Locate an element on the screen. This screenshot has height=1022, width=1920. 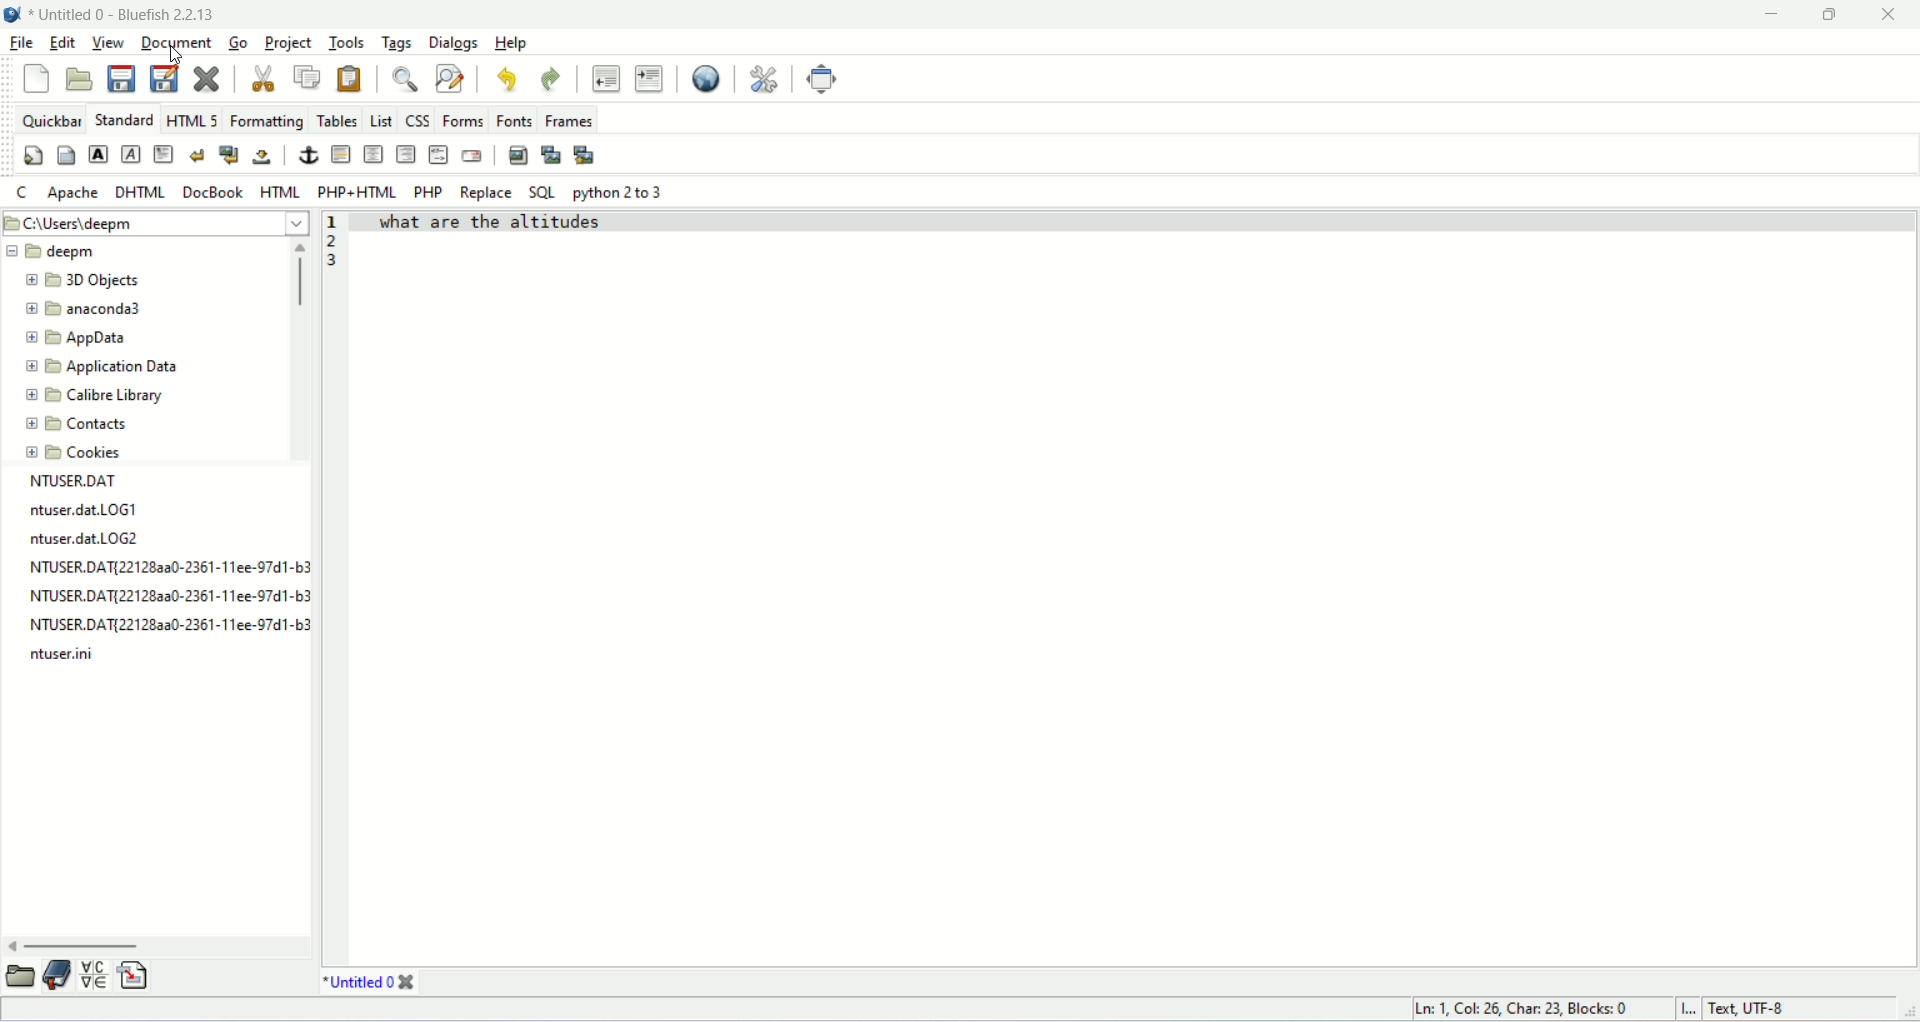
new is located at coordinates (32, 80).